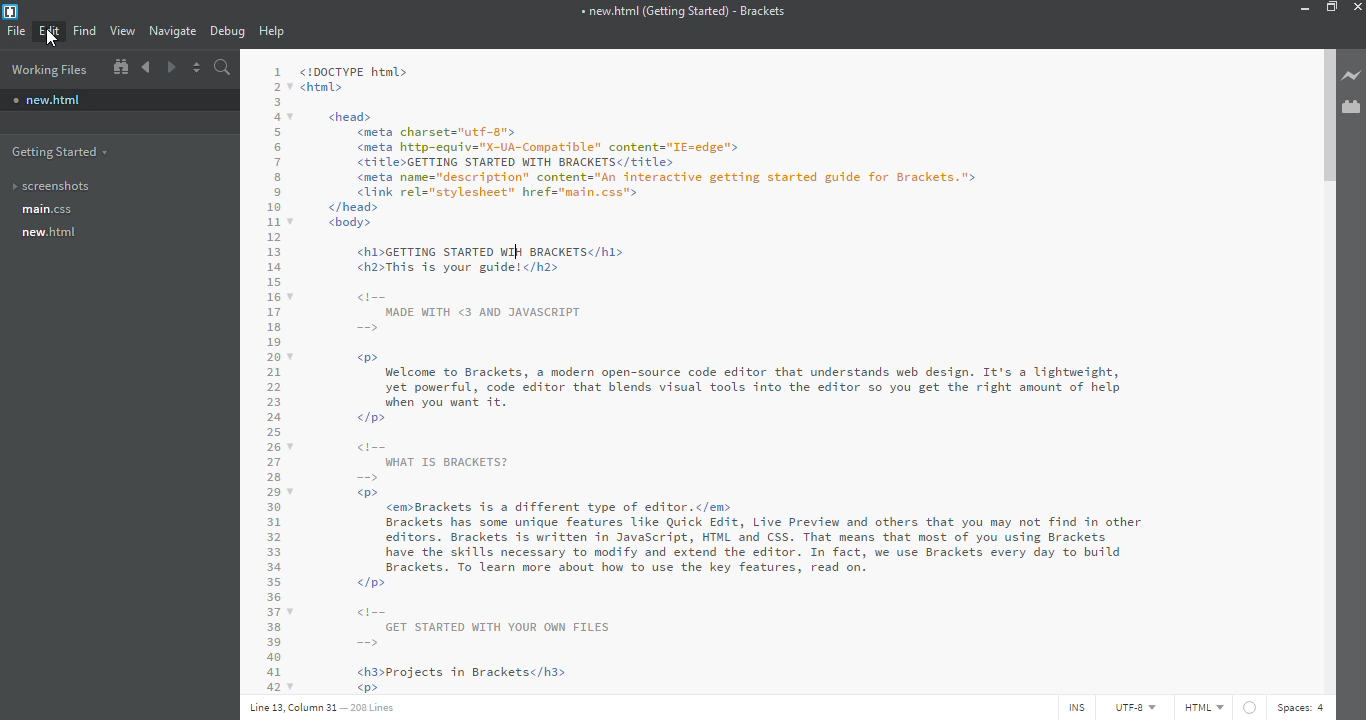 The width and height of the screenshot is (1366, 720). Describe the element at coordinates (1351, 75) in the screenshot. I see `live preview` at that location.